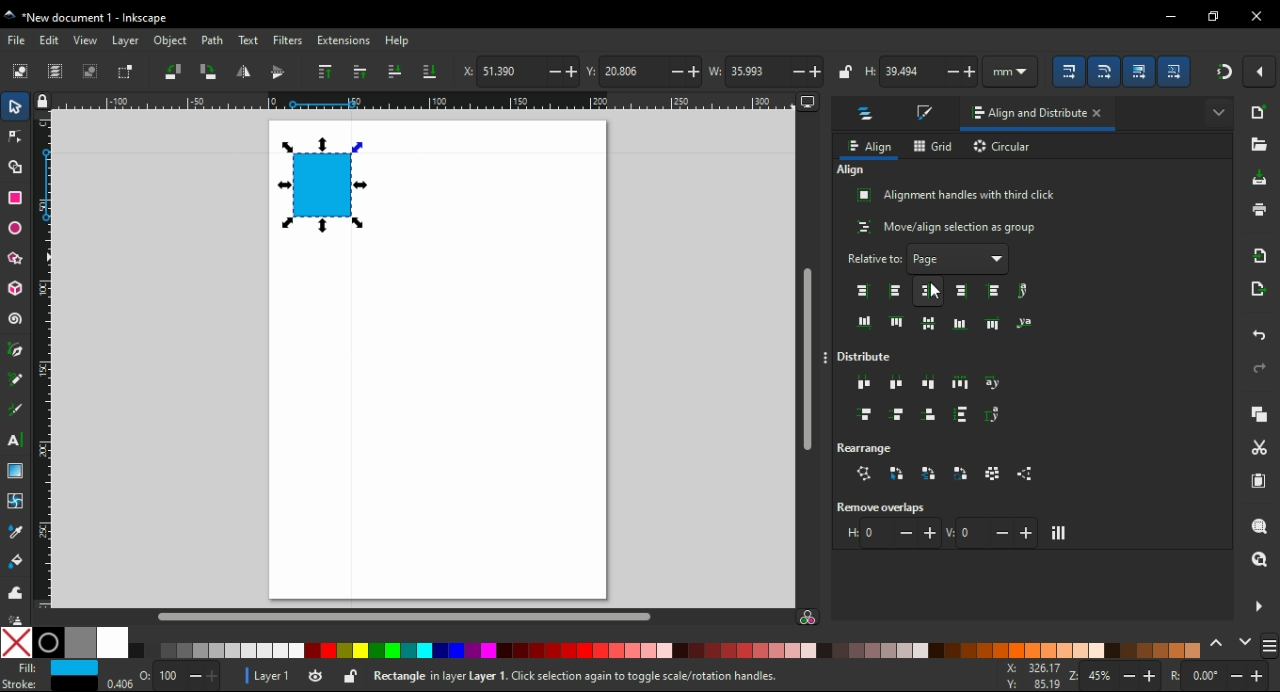 This screenshot has height=692, width=1280. Describe the element at coordinates (994, 473) in the screenshot. I see `randomize centers in both dimensions` at that location.